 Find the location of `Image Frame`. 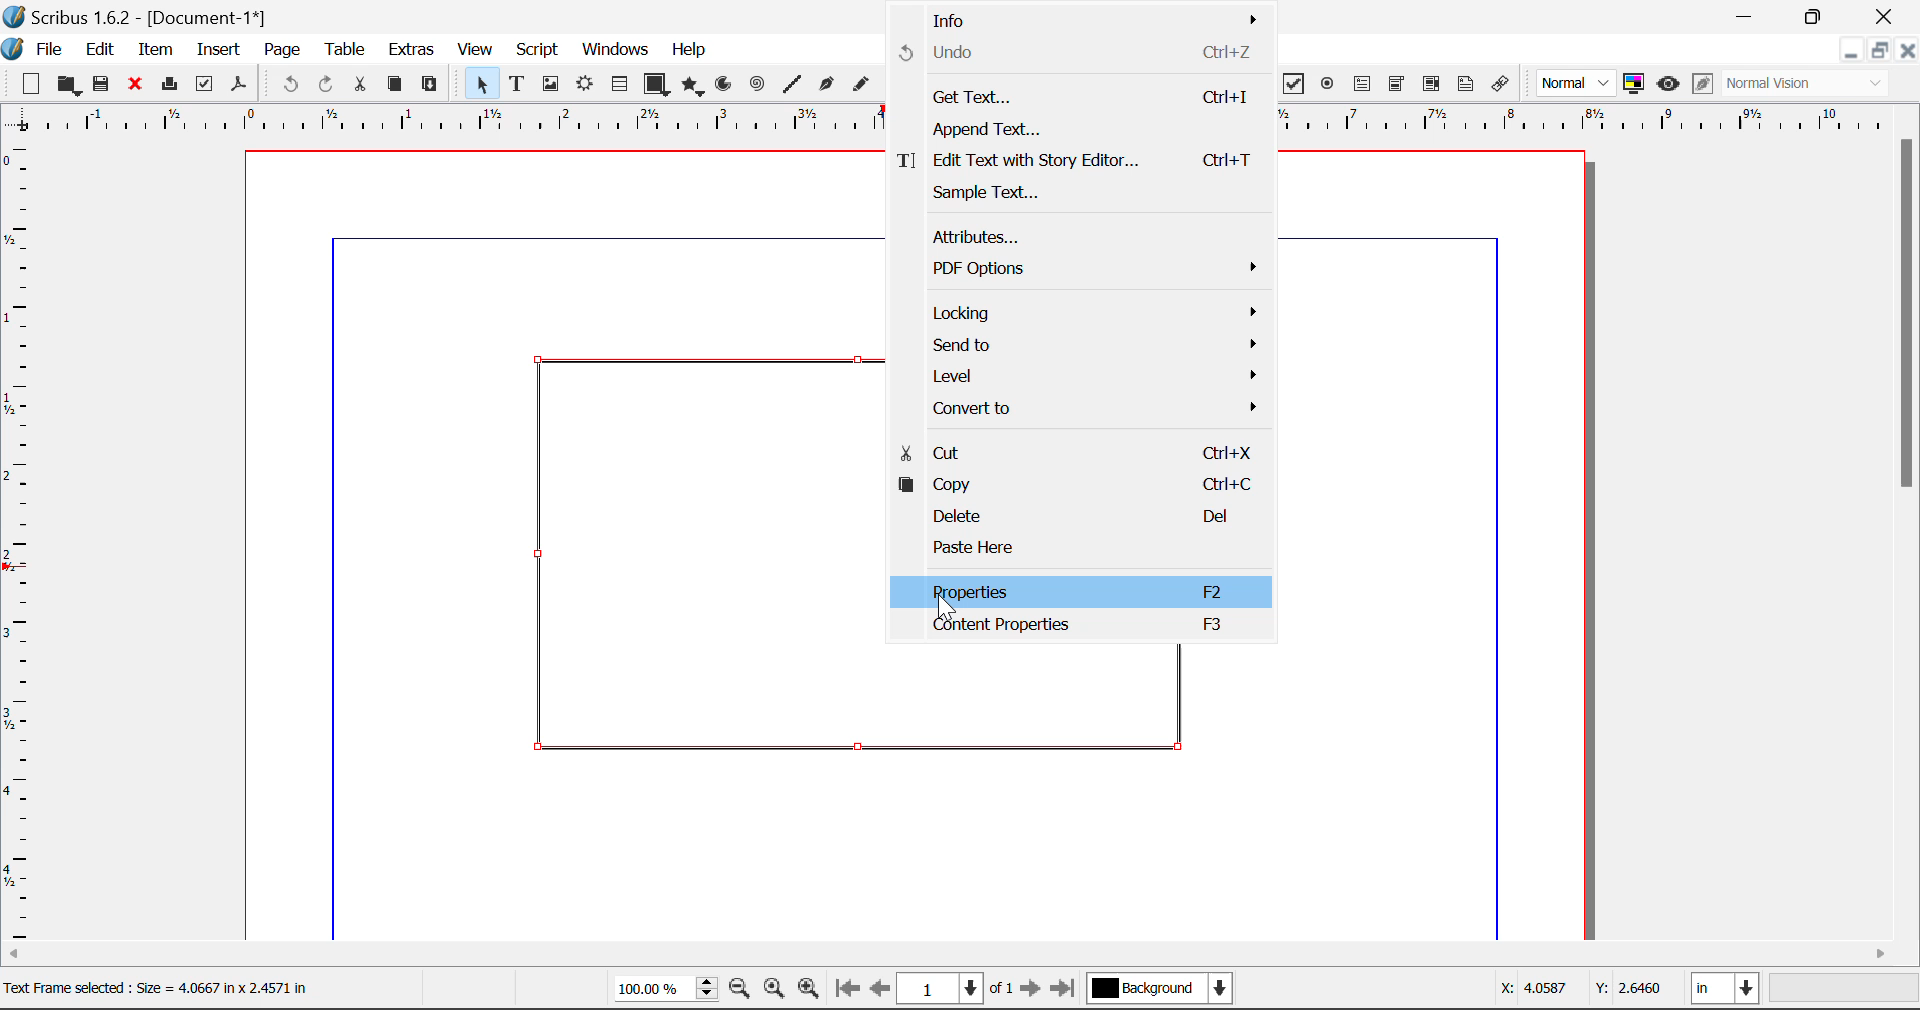

Image Frame is located at coordinates (550, 84).